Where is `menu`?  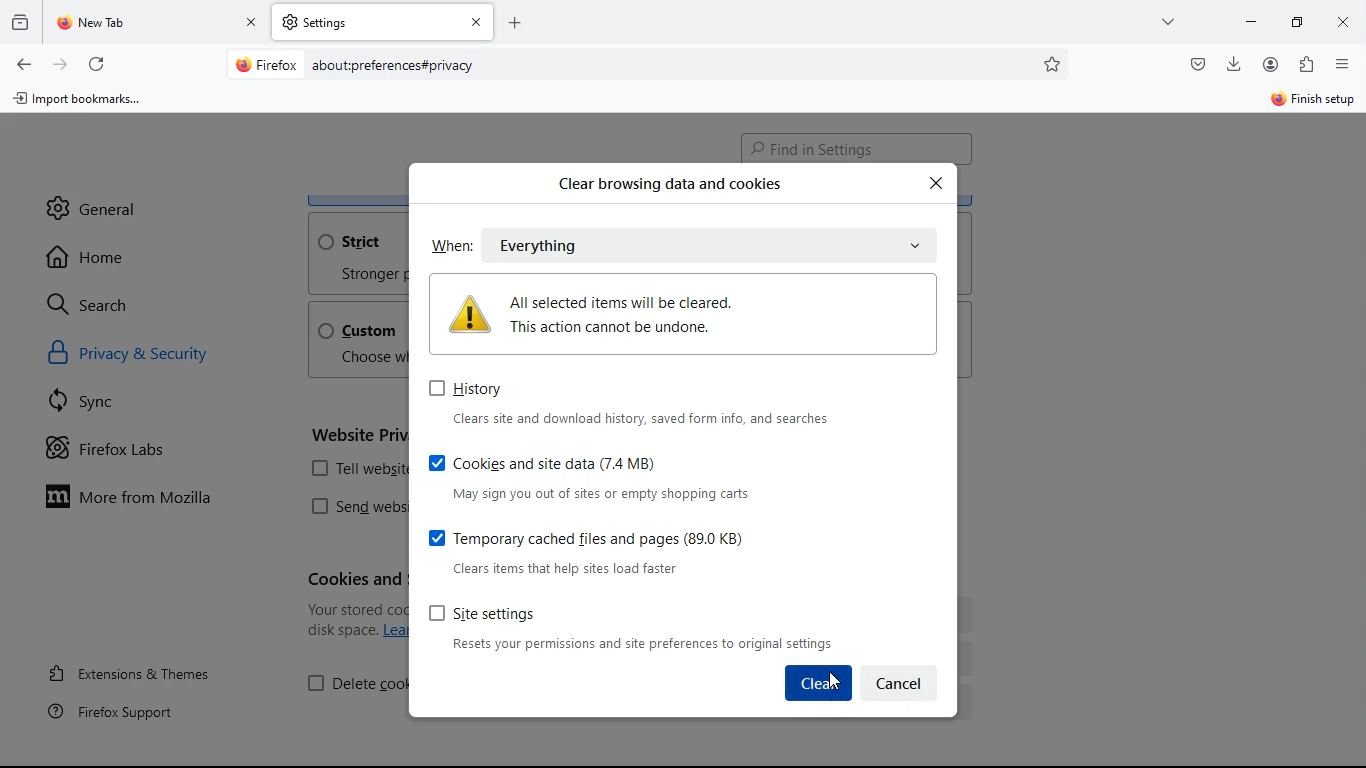 menu is located at coordinates (1343, 64).